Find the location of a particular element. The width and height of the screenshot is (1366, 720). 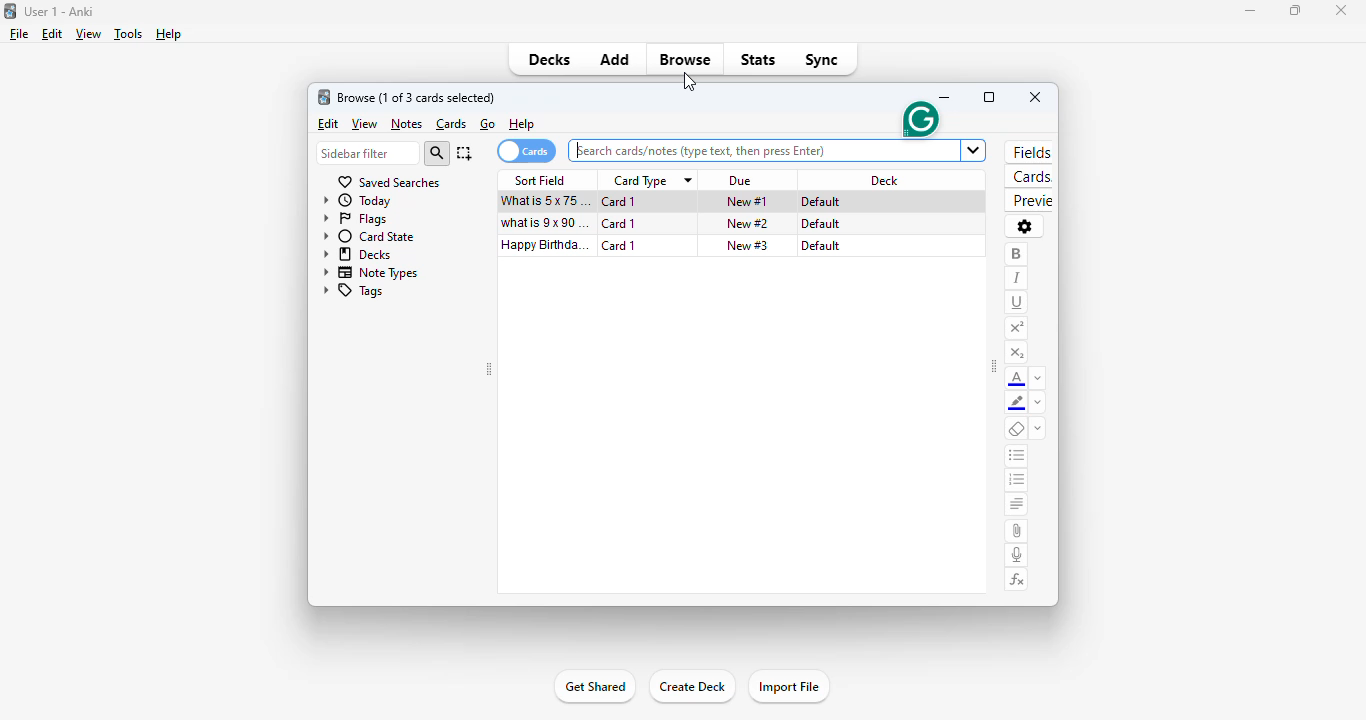

remove formatting is located at coordinates (1018, 428).